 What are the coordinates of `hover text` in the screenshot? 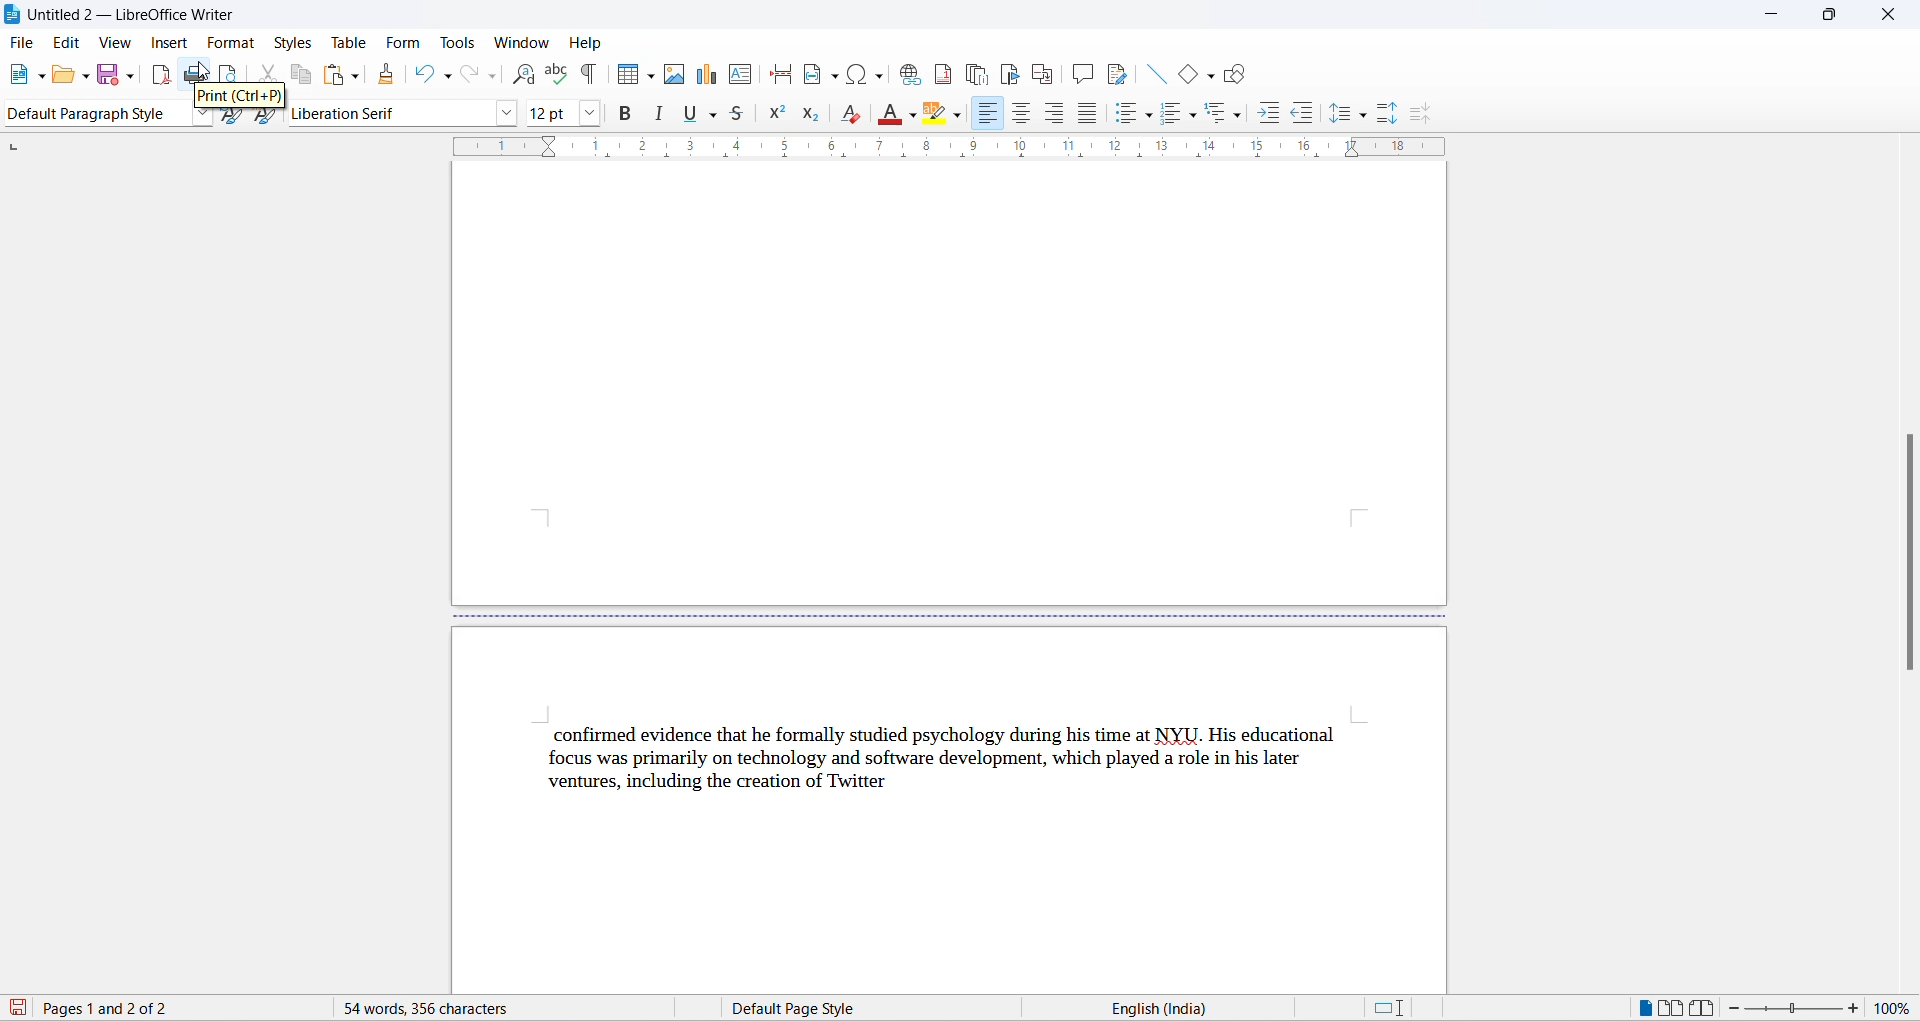 It's located at (237, 97).